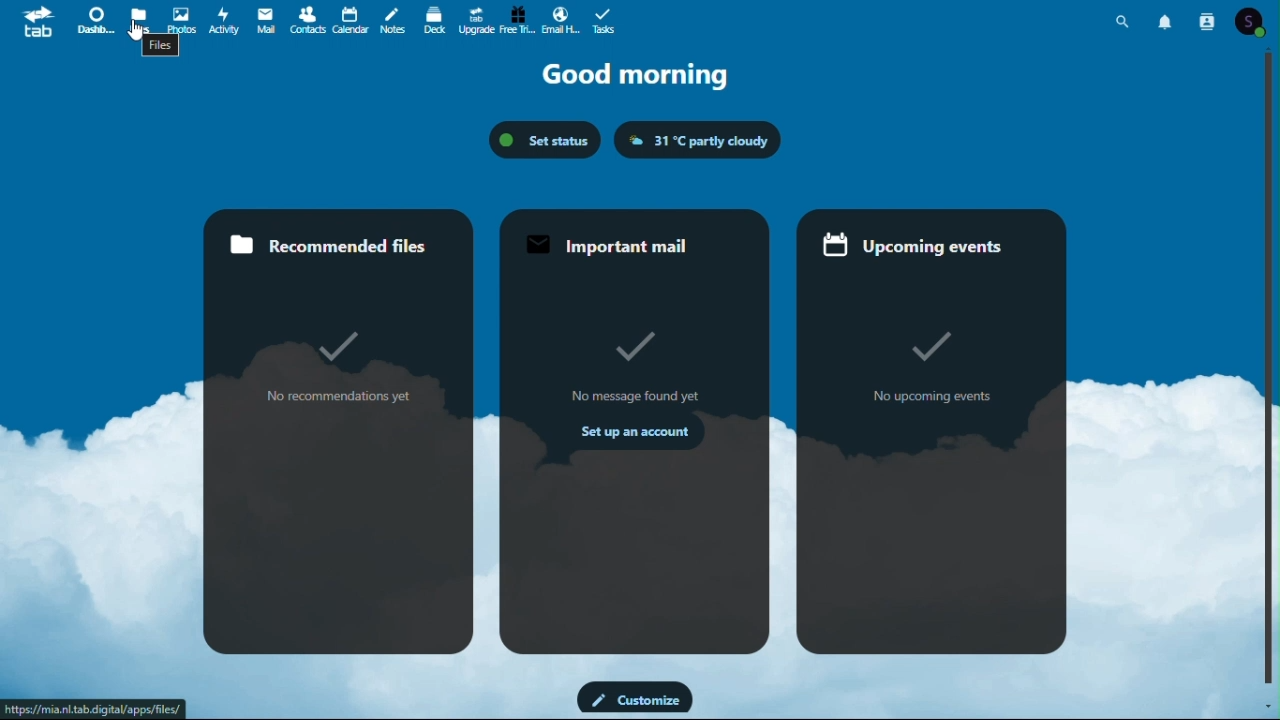 The height and width of the screenshot is (720, 1280). I want to click on No recommendations yet, so click(338, 397).